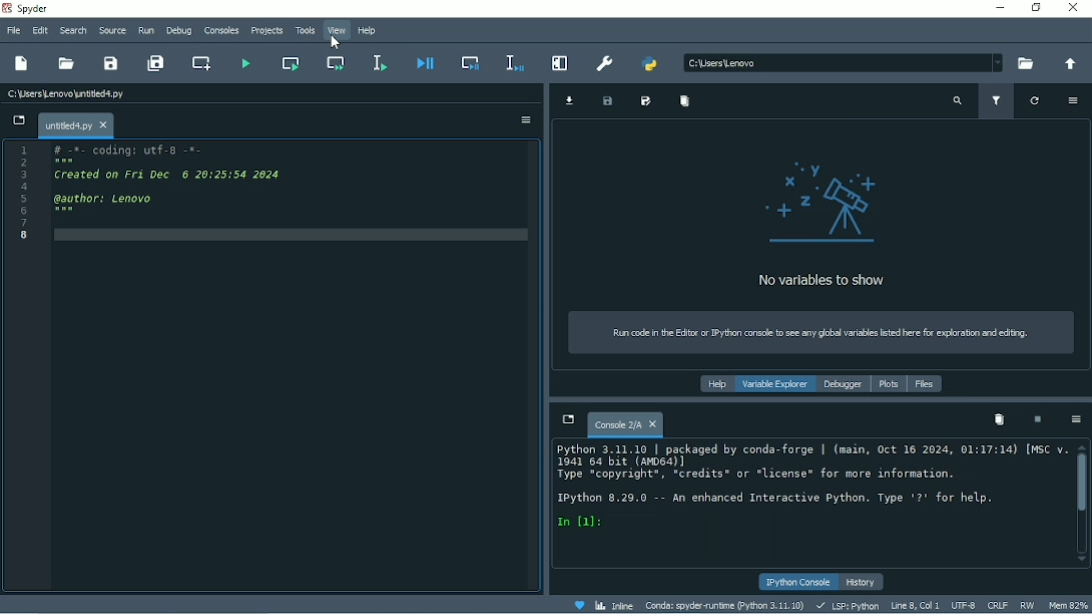  I want to click on Vertical scrollbar, so click(1082, 486).